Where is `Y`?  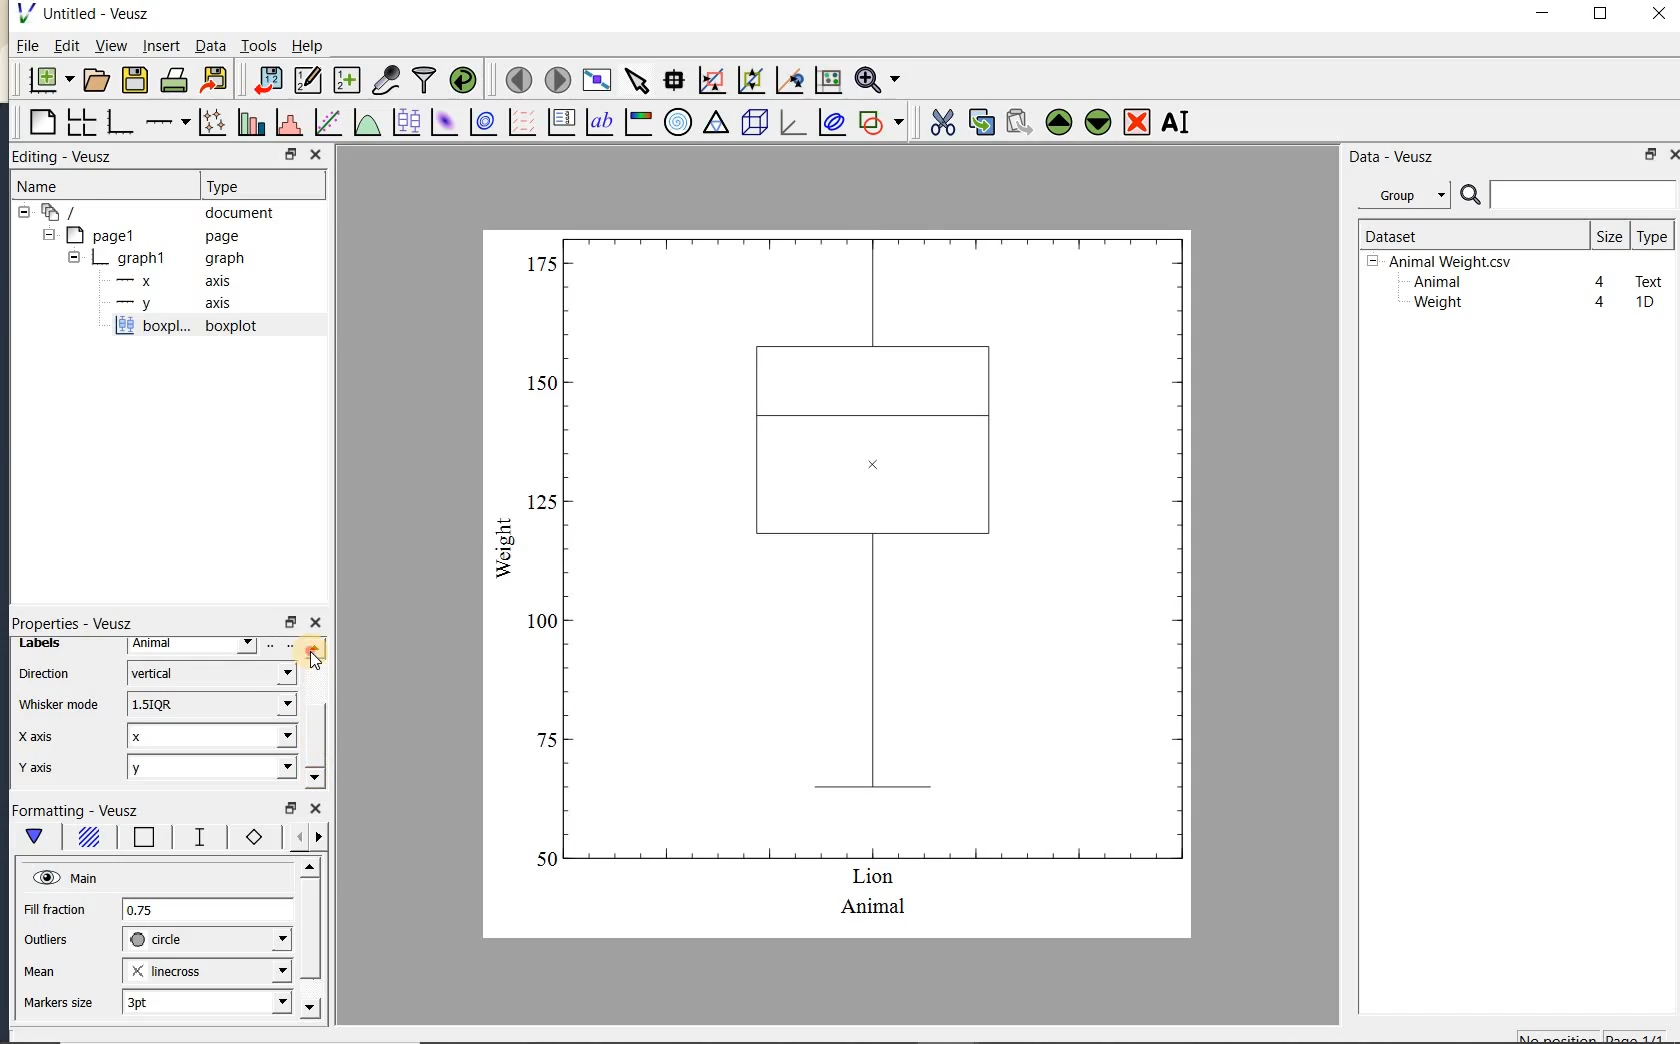
Y is located at coordinates (211, 767).